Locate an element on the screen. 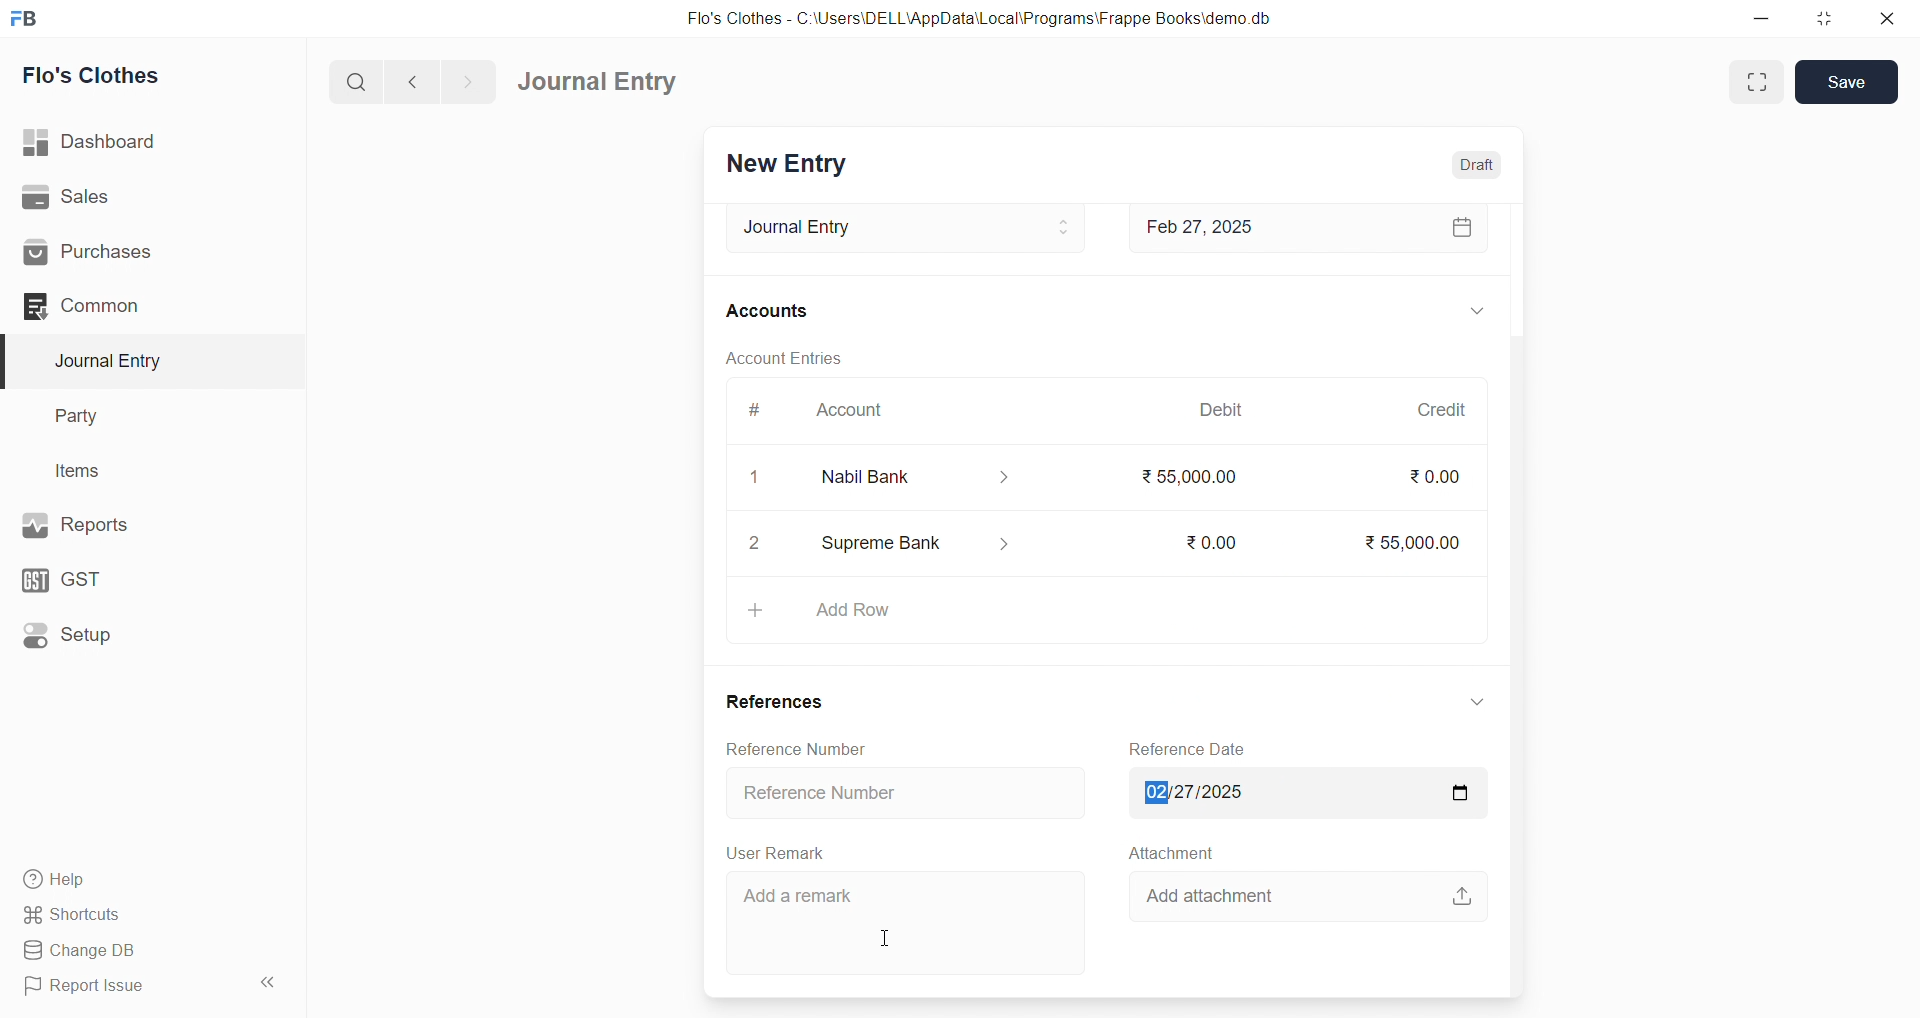  Sales is located at coordinates (119, 196).